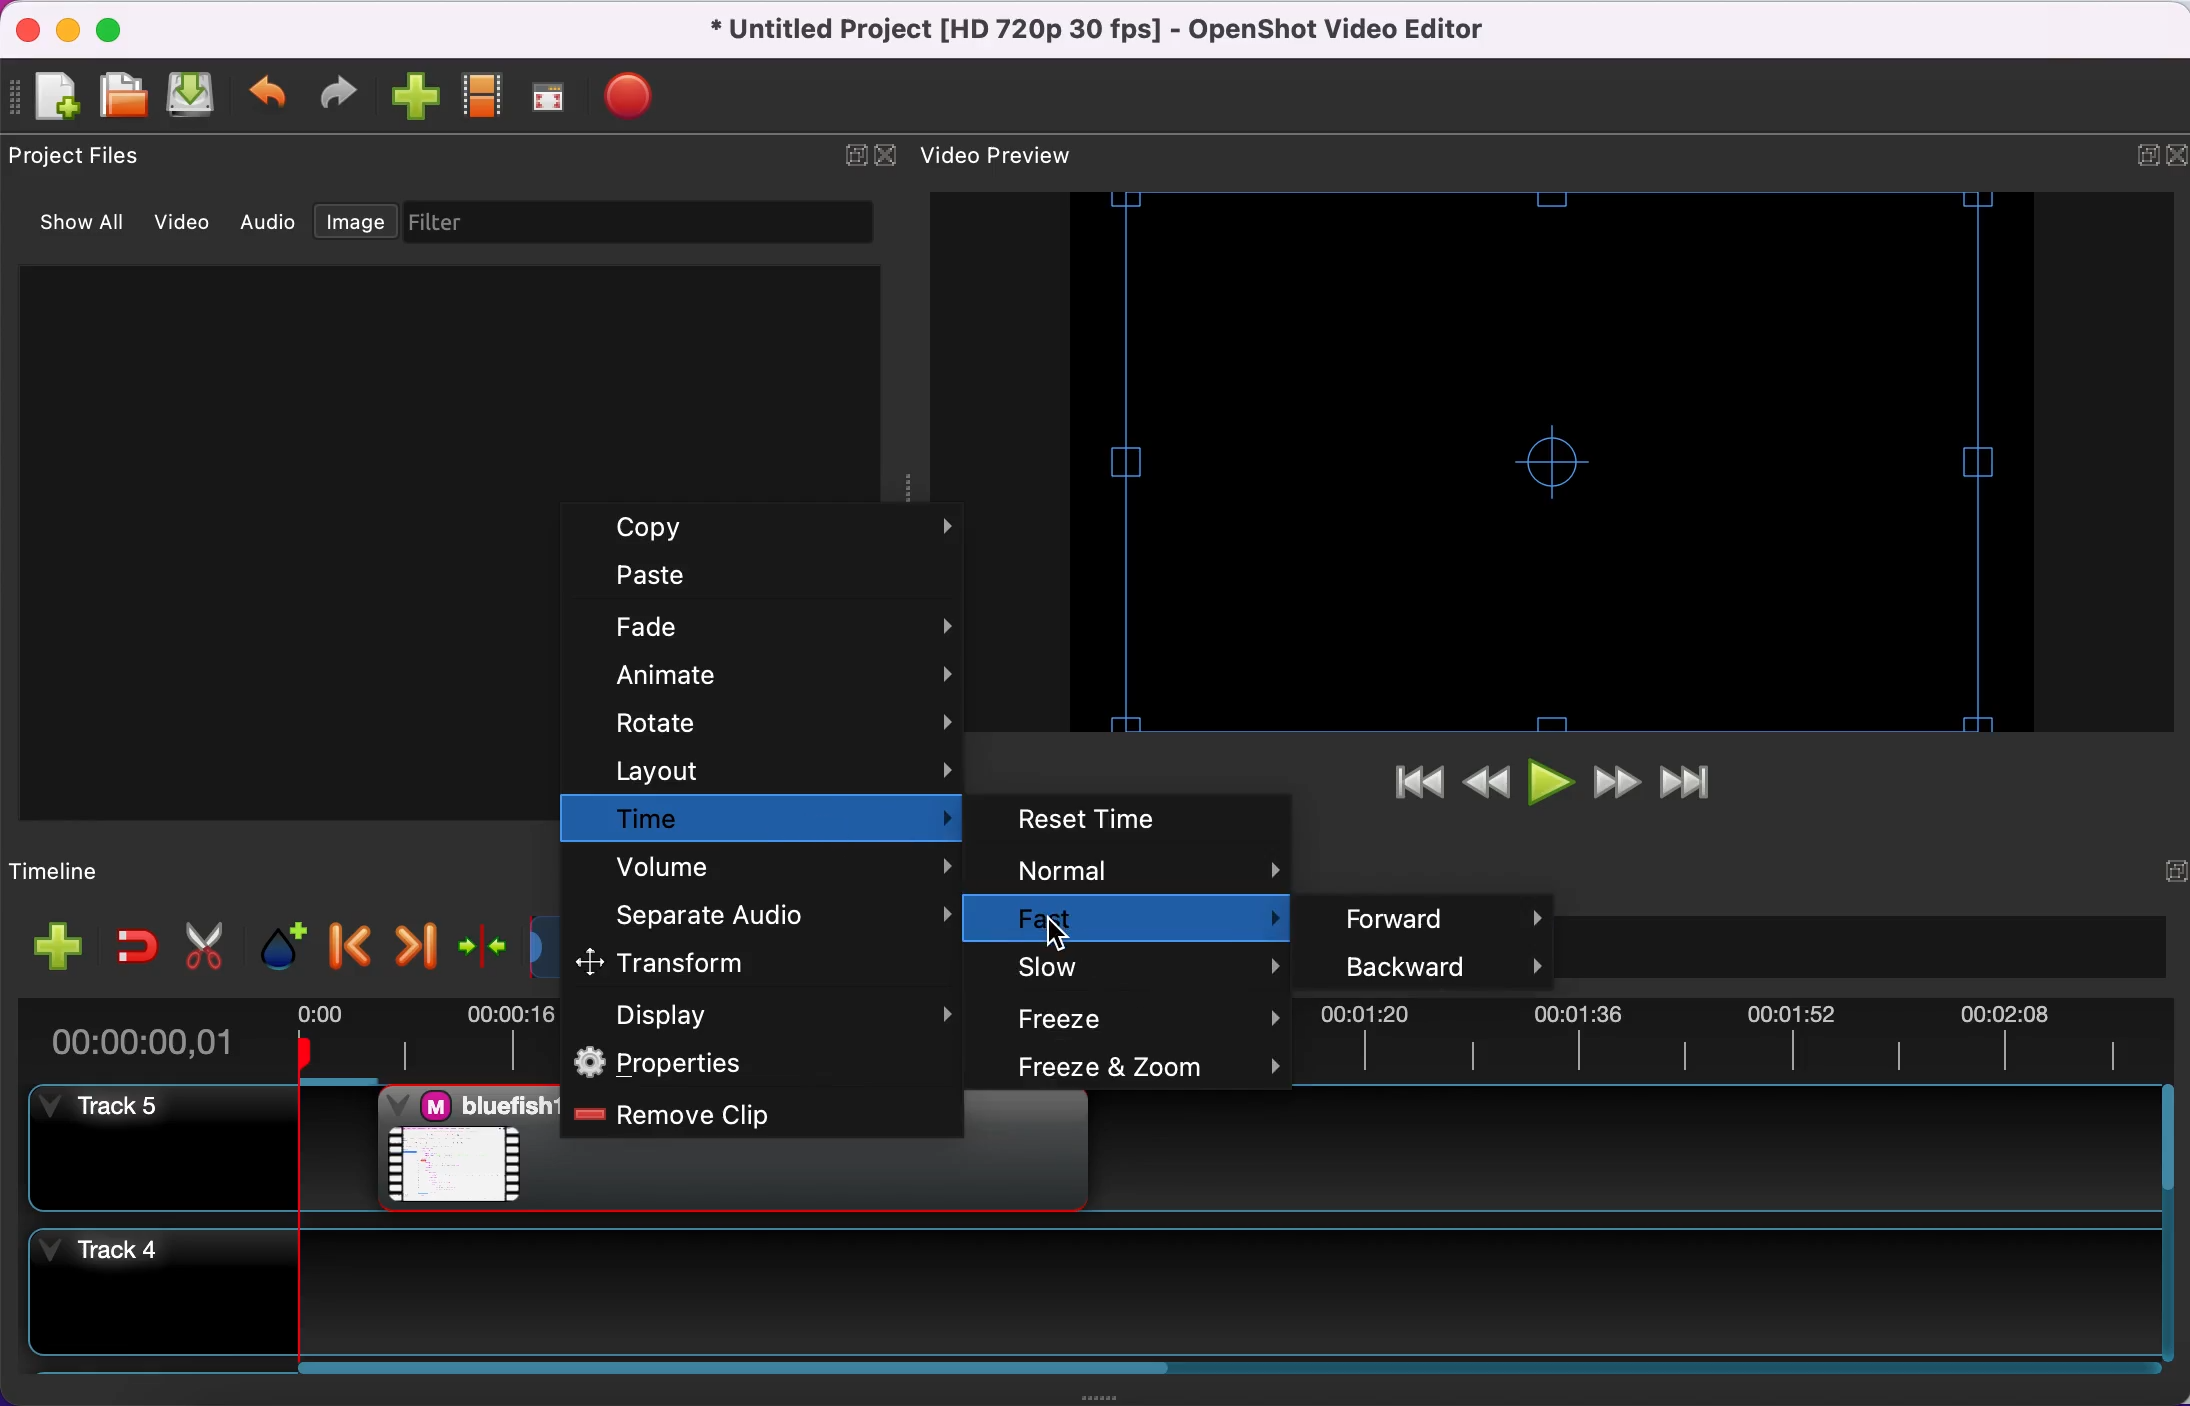 The width and height of the screenshot is (2190, 1406). What do you see at coordinates (204, 945) in the screenshot?
I see `cut` at bounding box center [204, 945].